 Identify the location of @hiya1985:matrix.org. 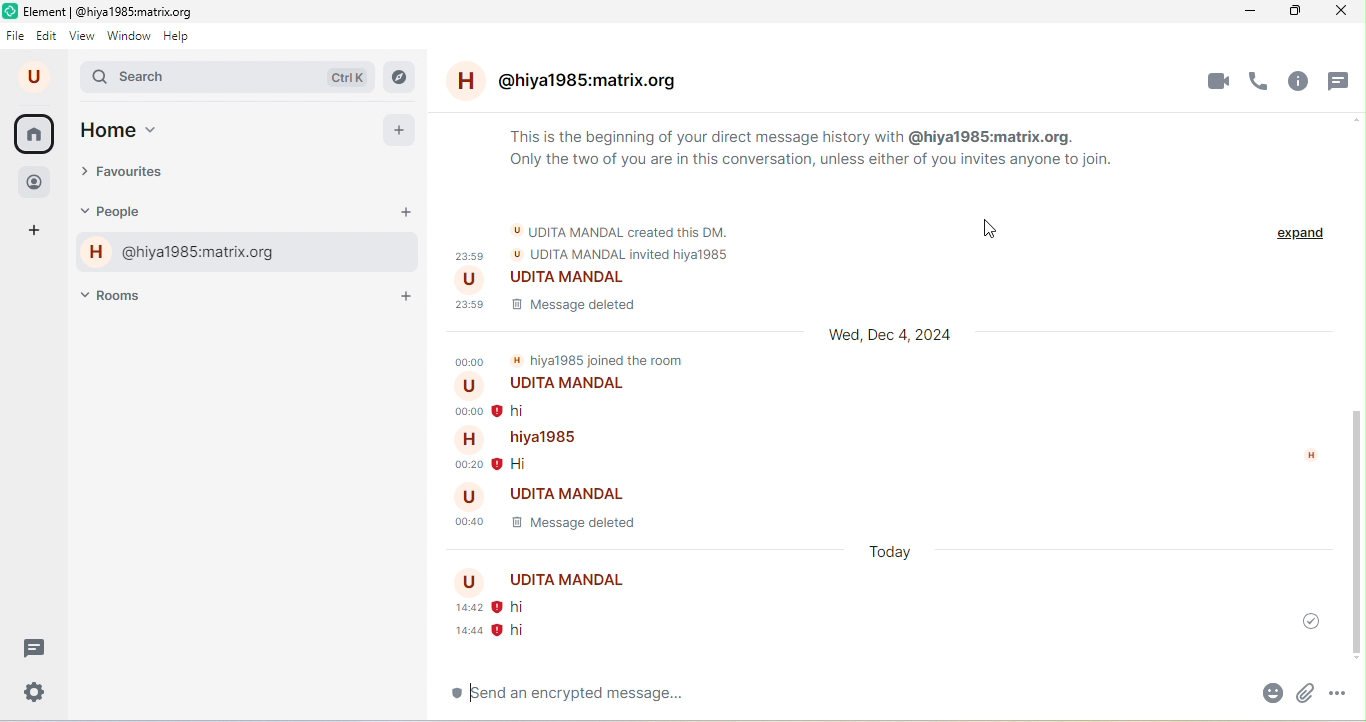
(181, 252).